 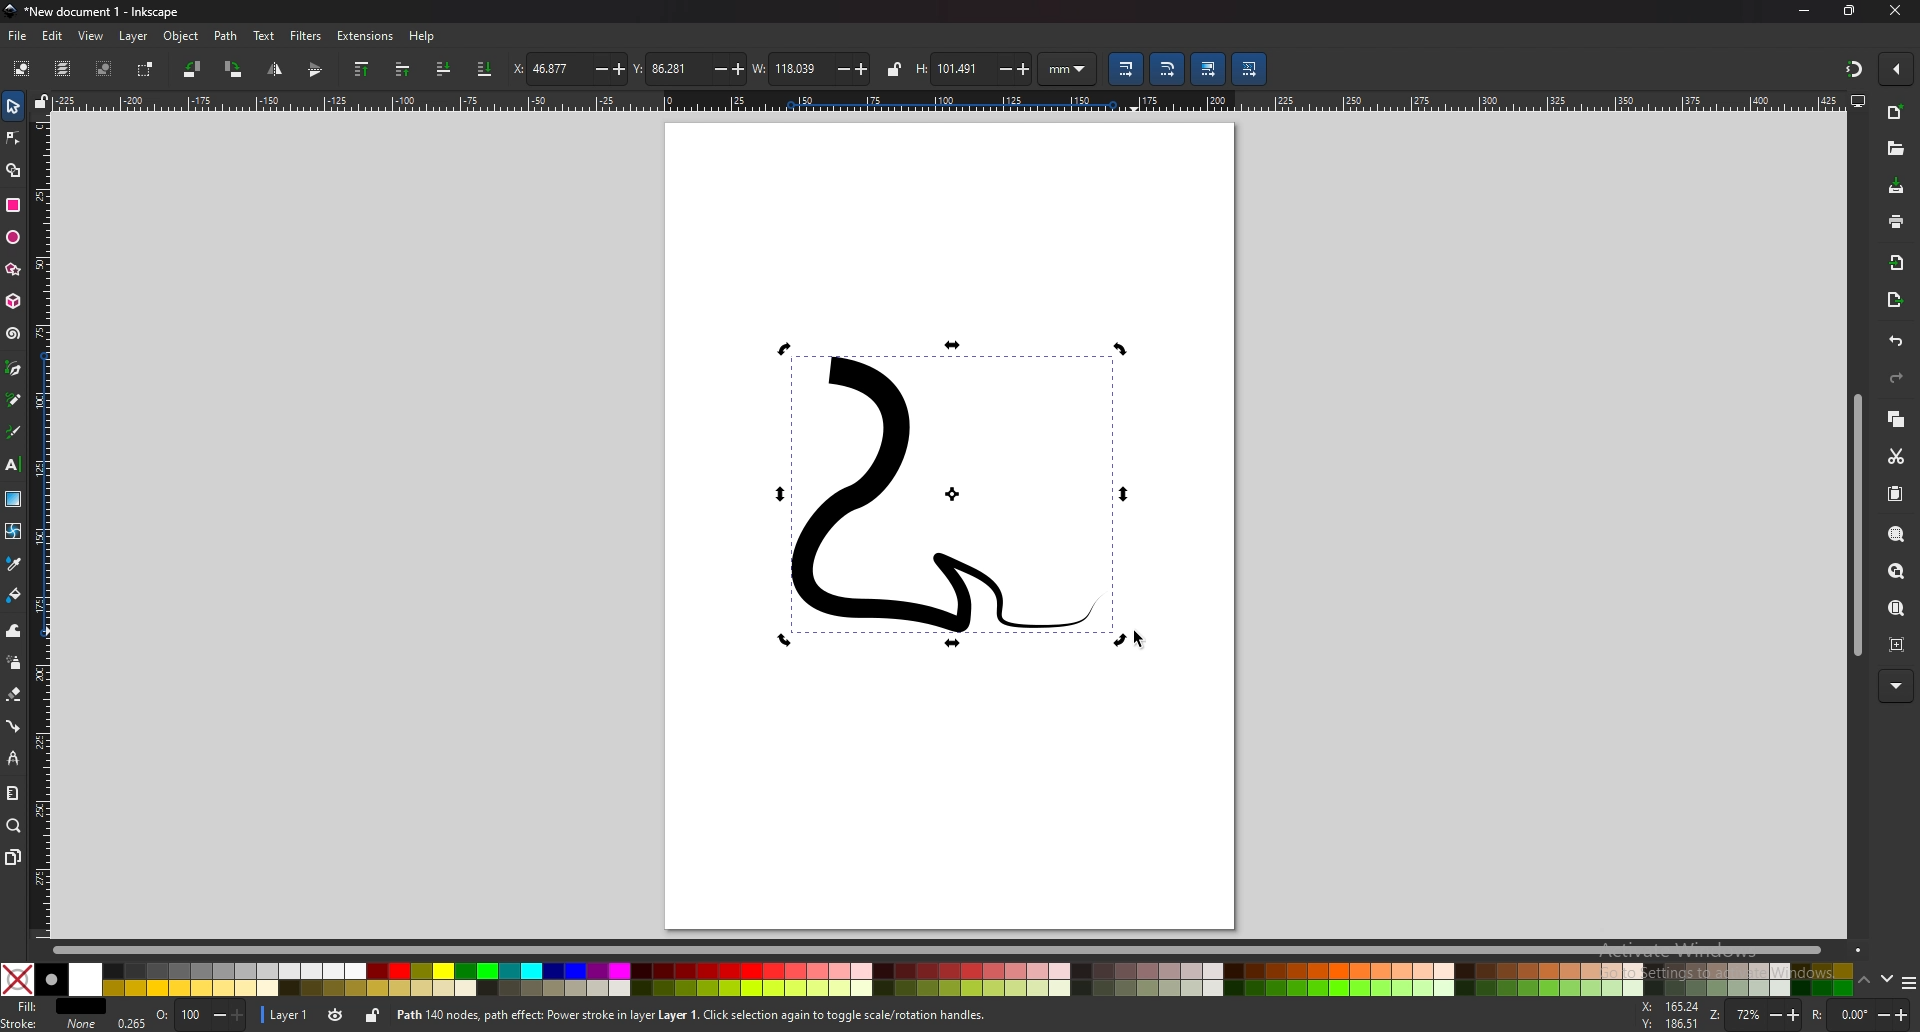 I want to click on help, so click(x=422, y=38).